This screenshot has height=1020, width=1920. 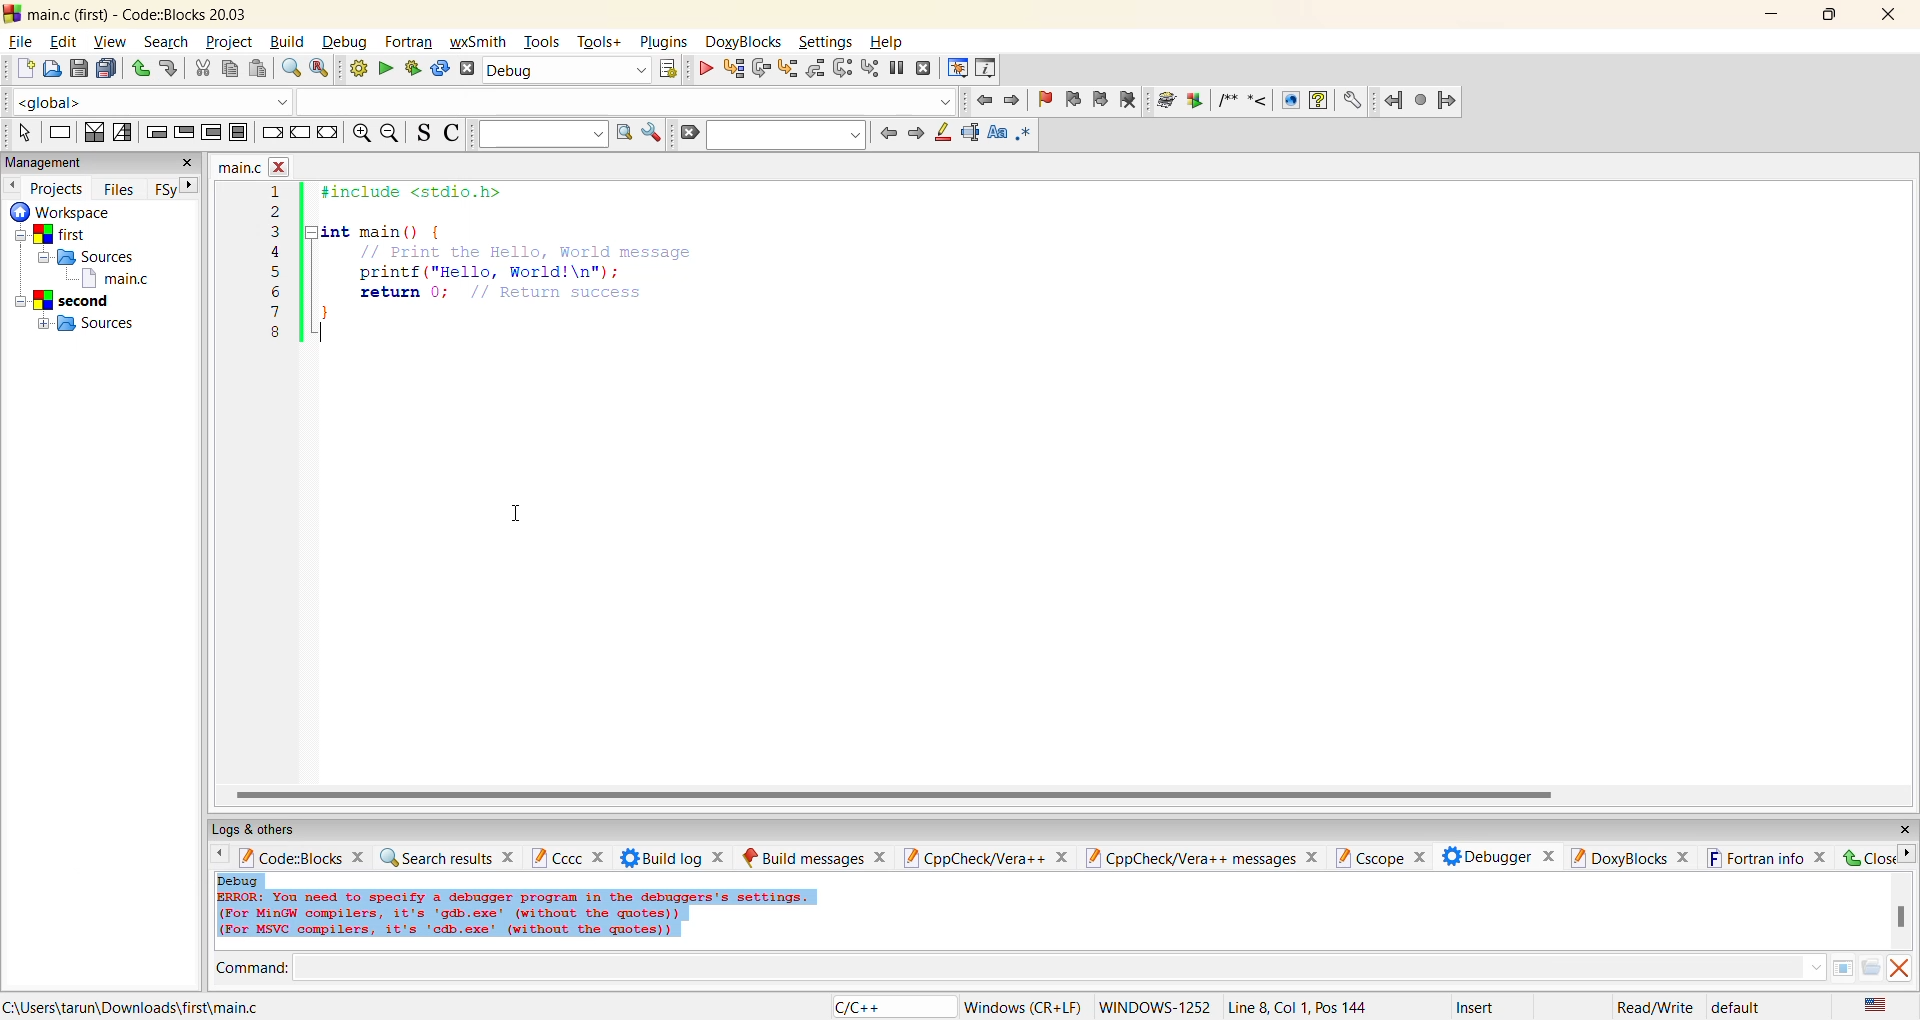 I want to click on doxyblocks, so click(x=1631, y=858).